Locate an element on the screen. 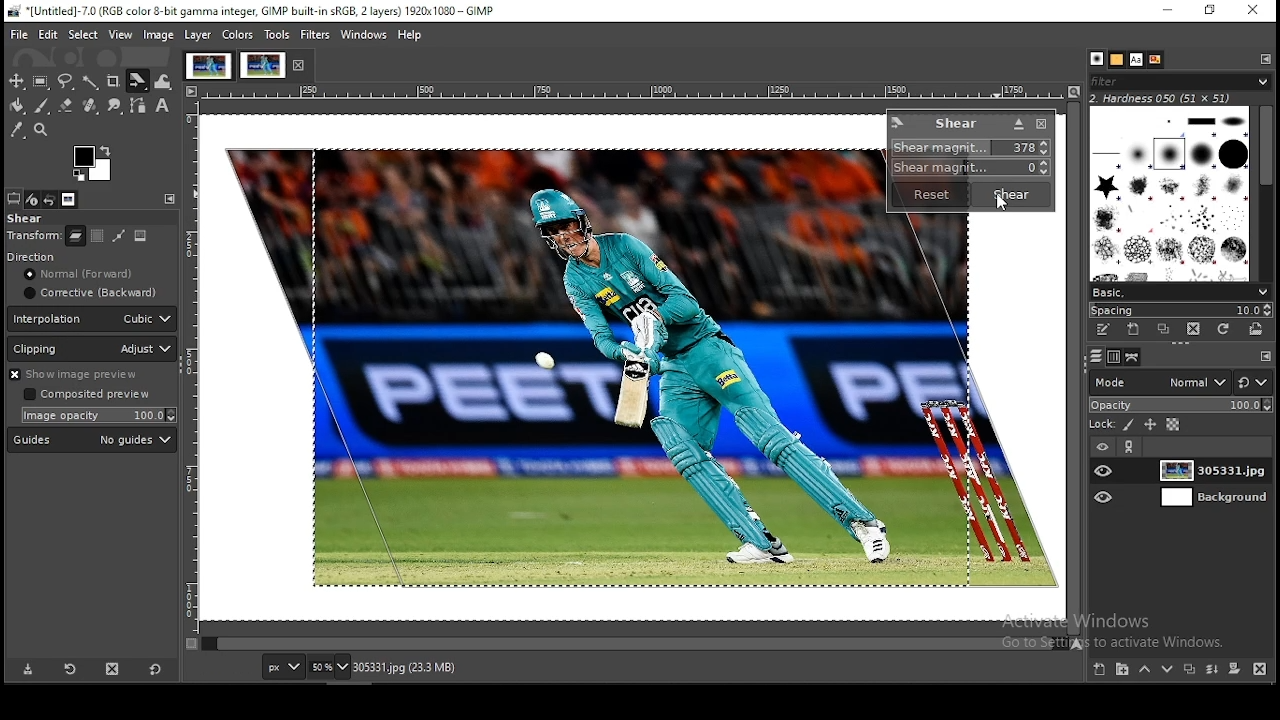 Image resolution: width=1280 pixels, height=720 pixels. windows is located at coordinates (365, 35).